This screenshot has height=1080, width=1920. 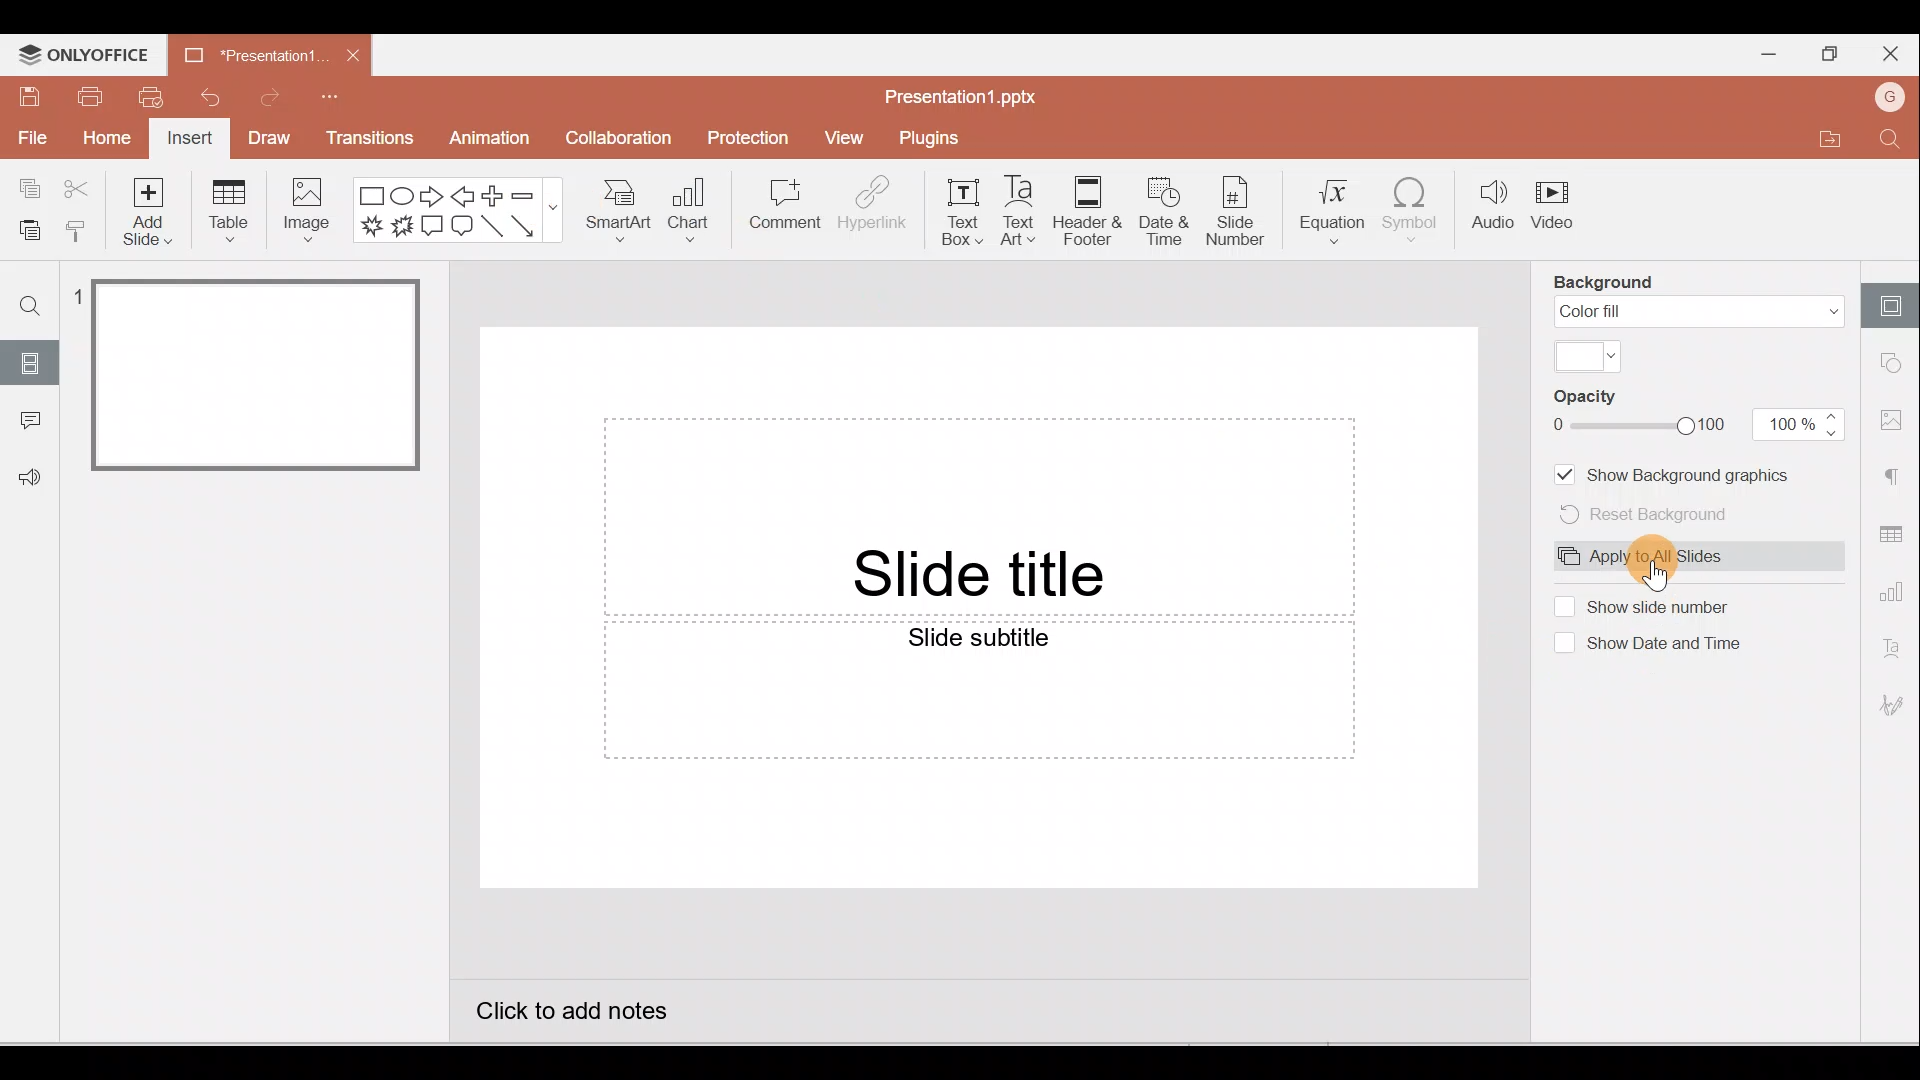 What do you see at coordinates (281, 565) in the screenshot?
I see `Master slide 2` at bounding box center [281, 565].